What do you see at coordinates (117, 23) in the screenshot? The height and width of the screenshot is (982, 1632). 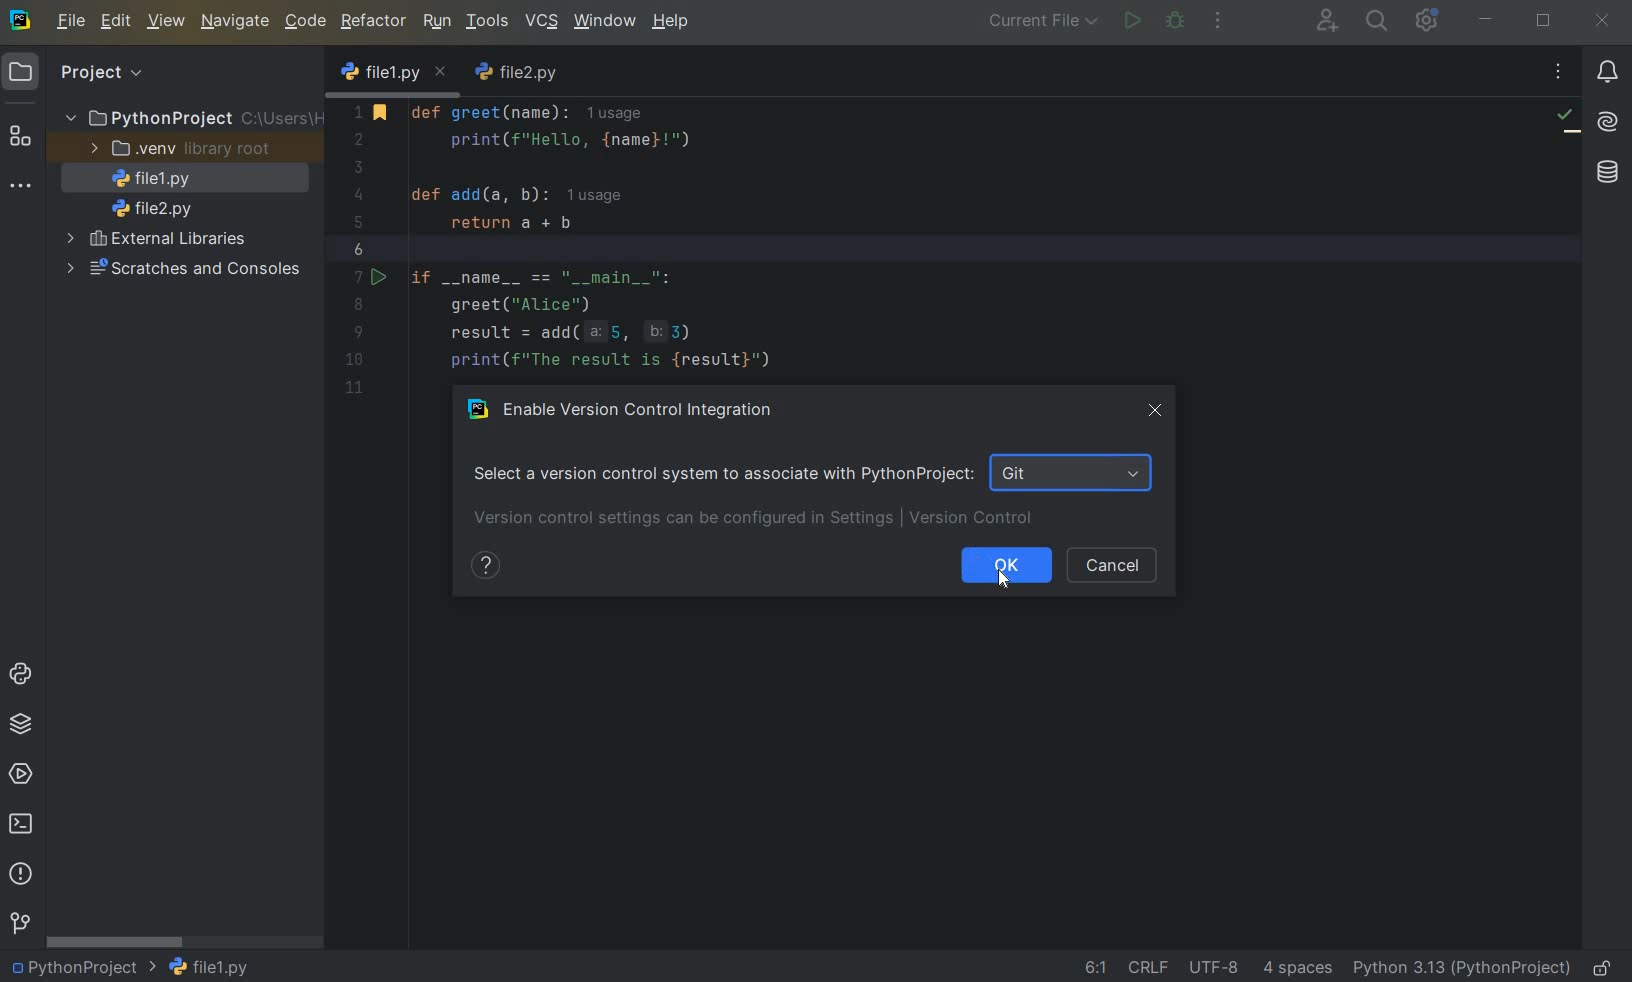 I see `edit` at bounding box center [117, 23].